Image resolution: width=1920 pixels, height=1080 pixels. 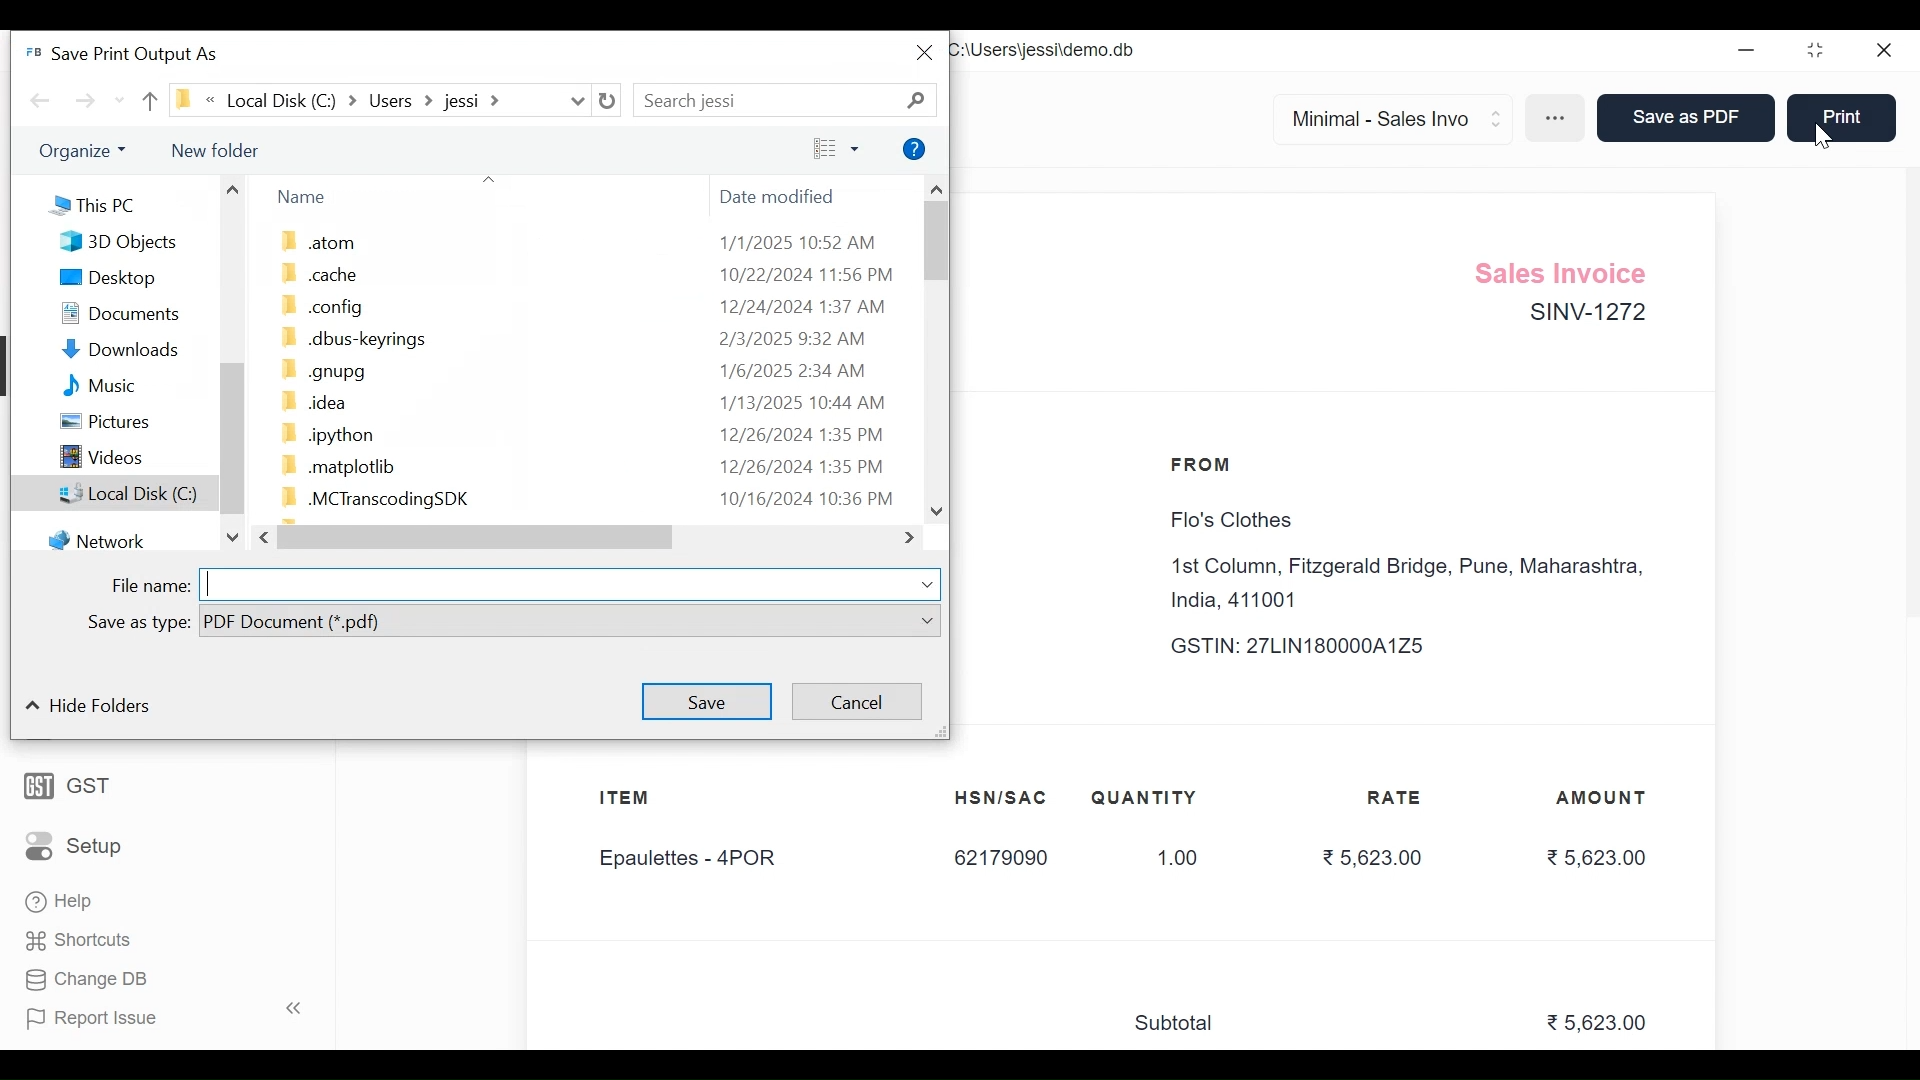 I want to click on Name, so click(x=300, y=197).